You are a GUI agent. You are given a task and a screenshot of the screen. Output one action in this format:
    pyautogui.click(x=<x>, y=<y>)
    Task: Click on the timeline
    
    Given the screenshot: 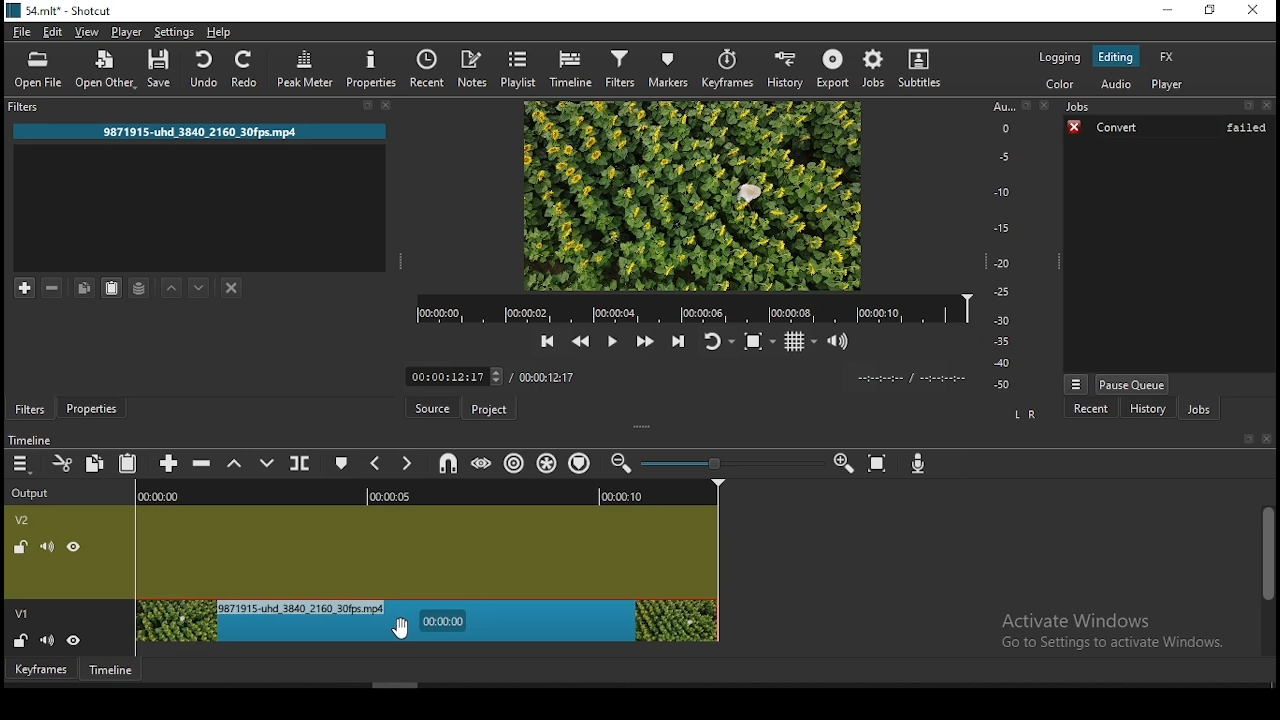 What is the action you would take?
    pyautogui.click(x=111, y=668)
    